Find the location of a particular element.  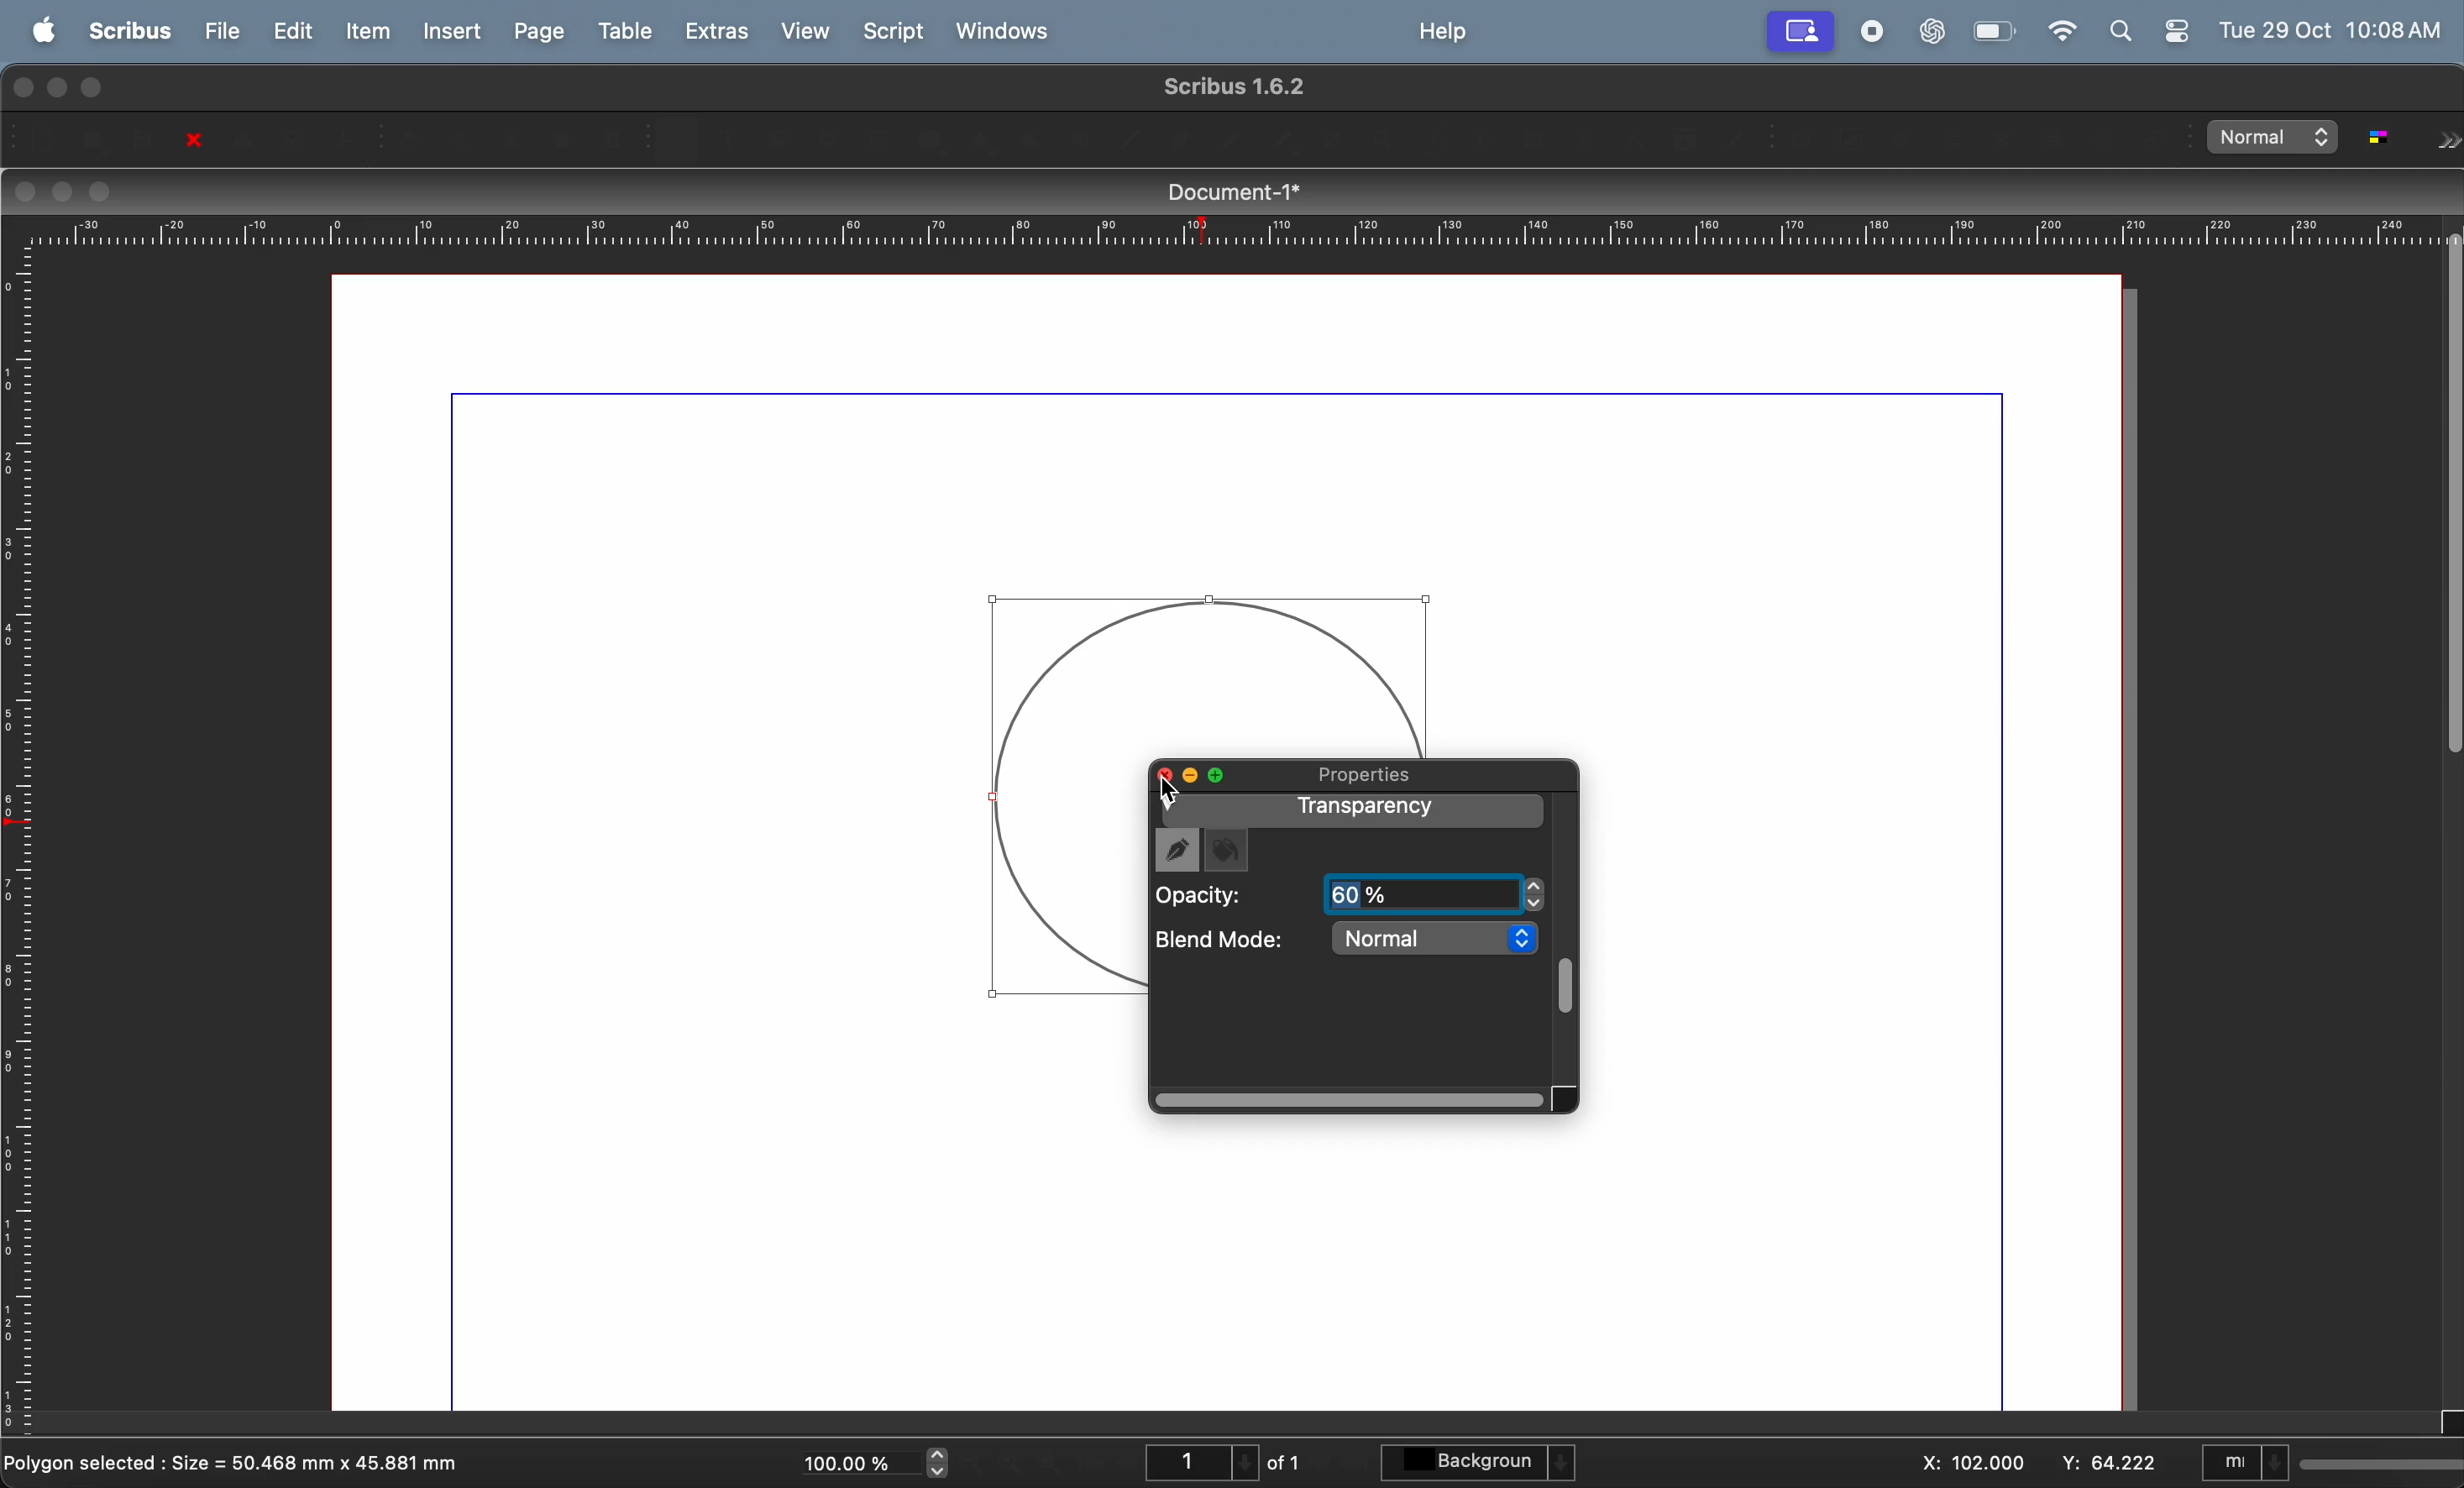

item is located at coordinates (361, 31).